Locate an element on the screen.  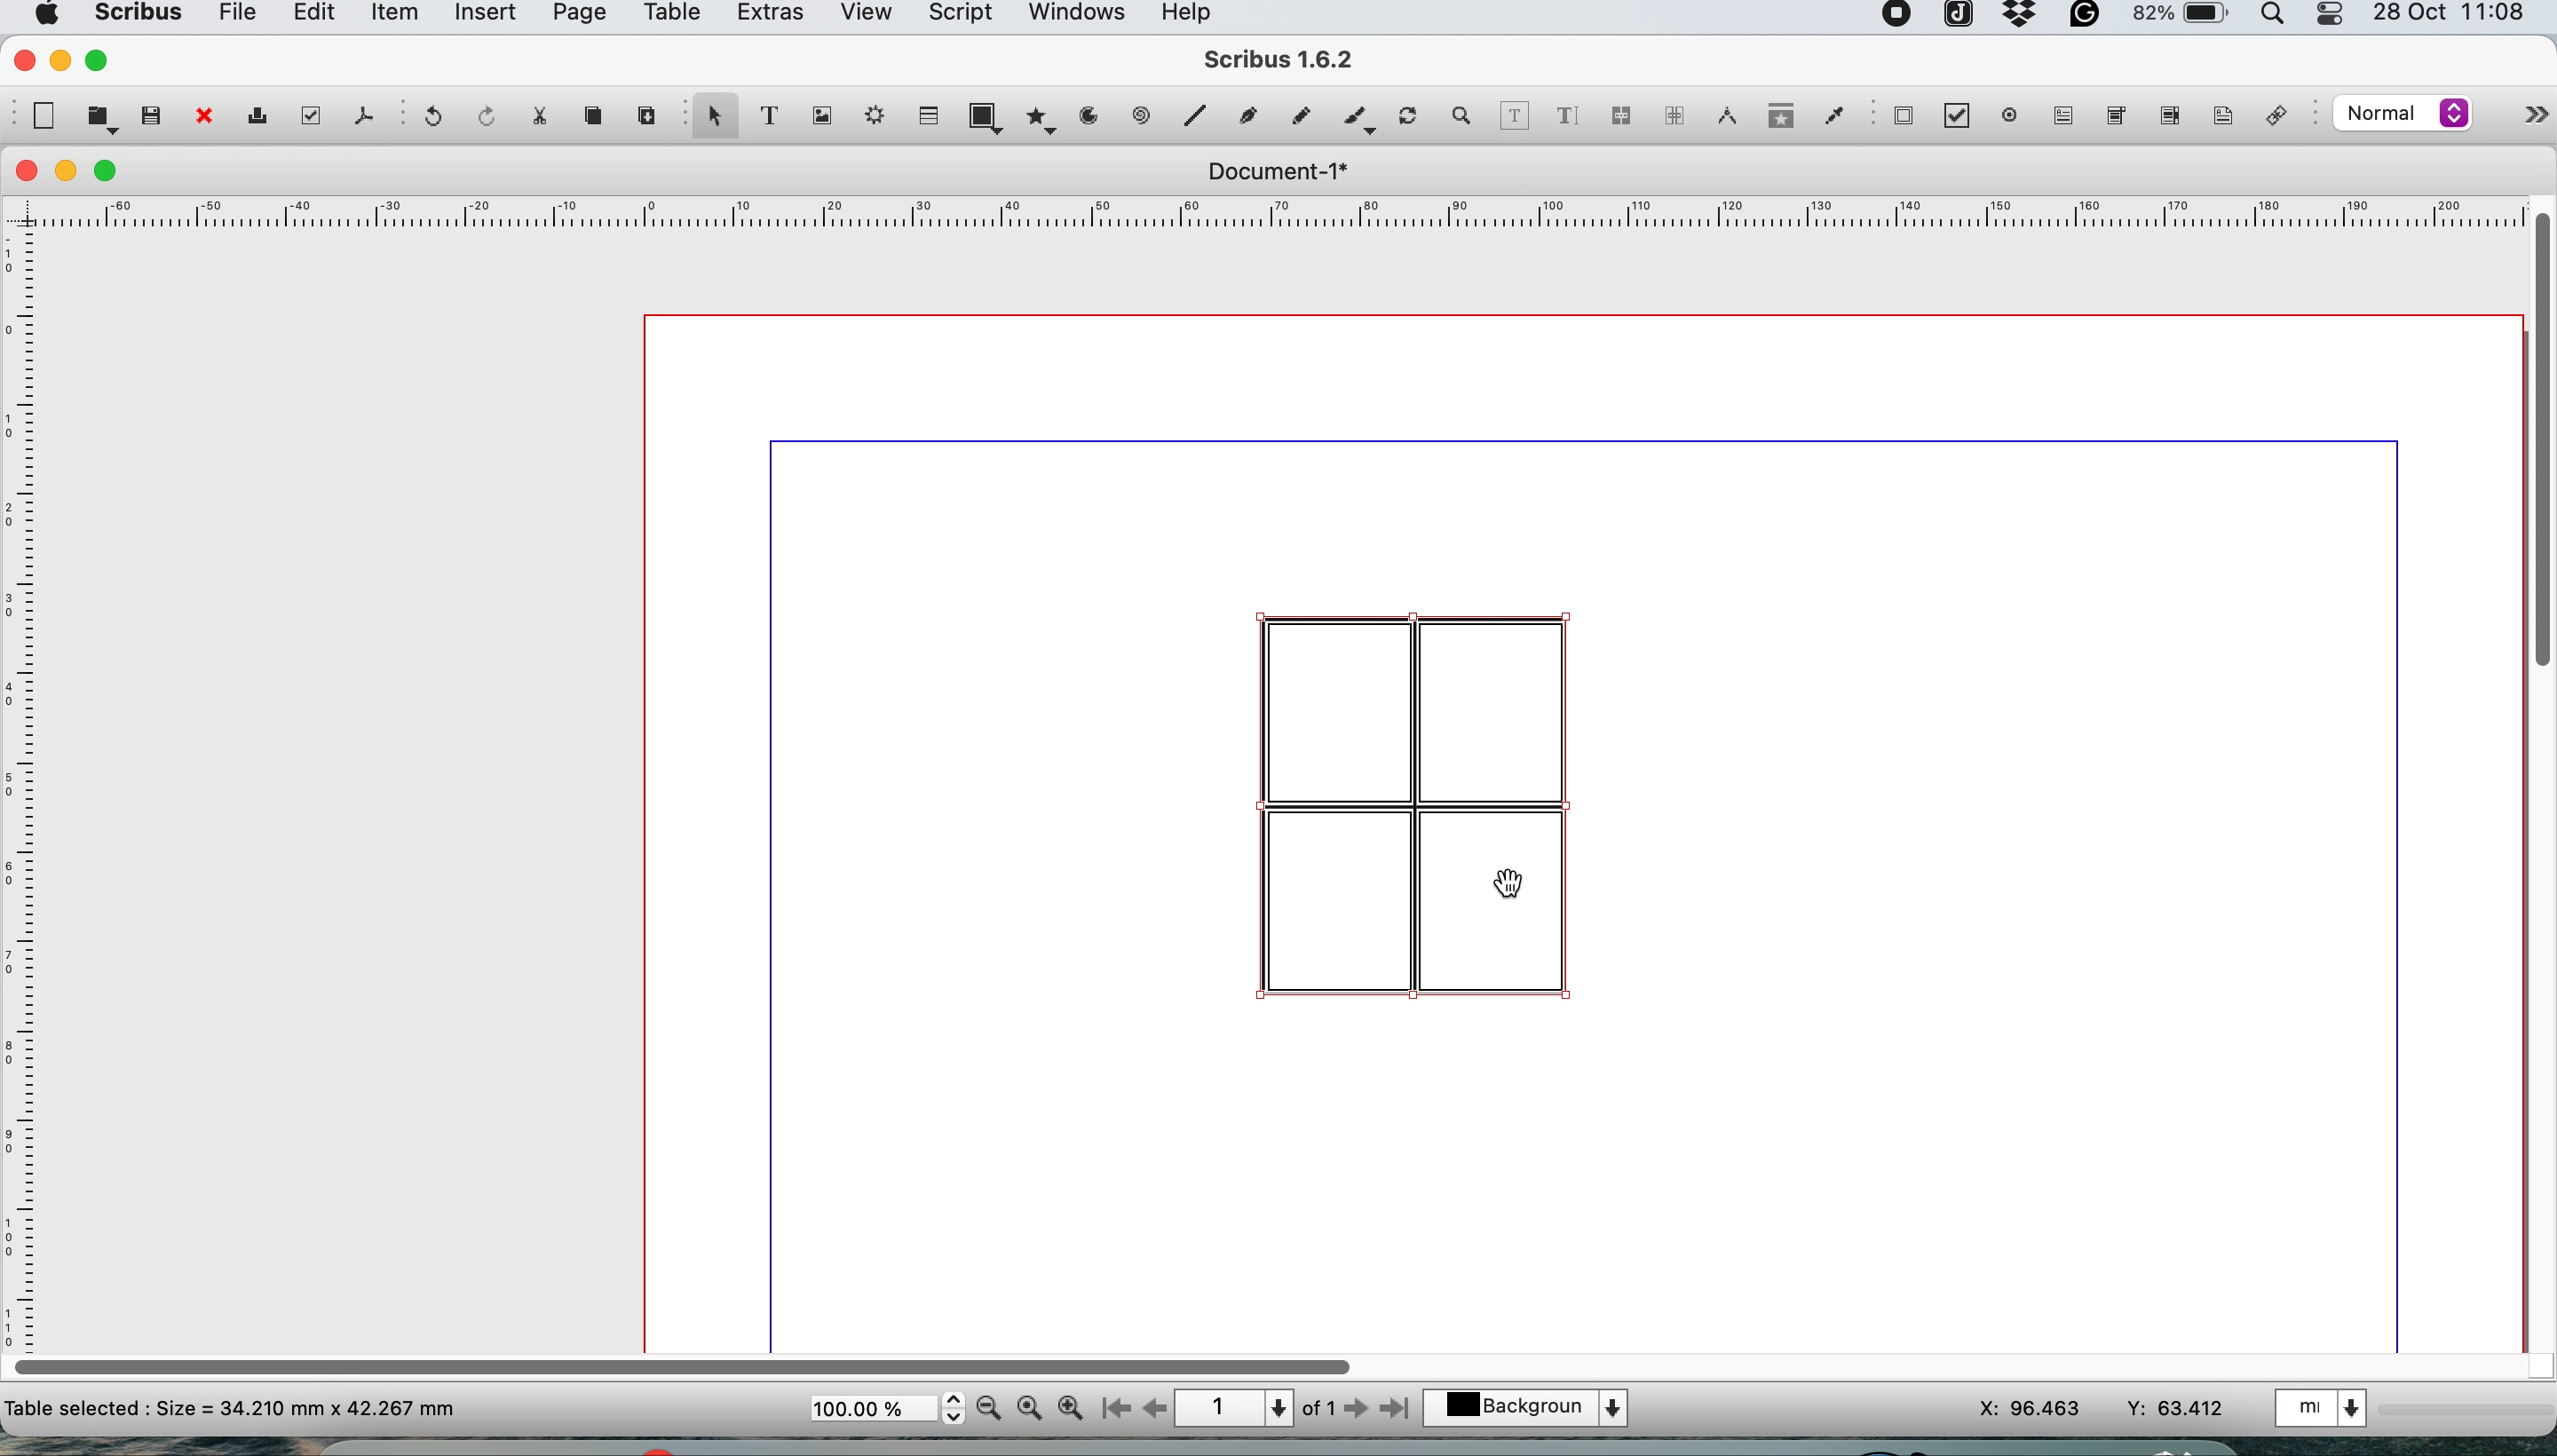
polygon is located at coordinates (1045, 116).